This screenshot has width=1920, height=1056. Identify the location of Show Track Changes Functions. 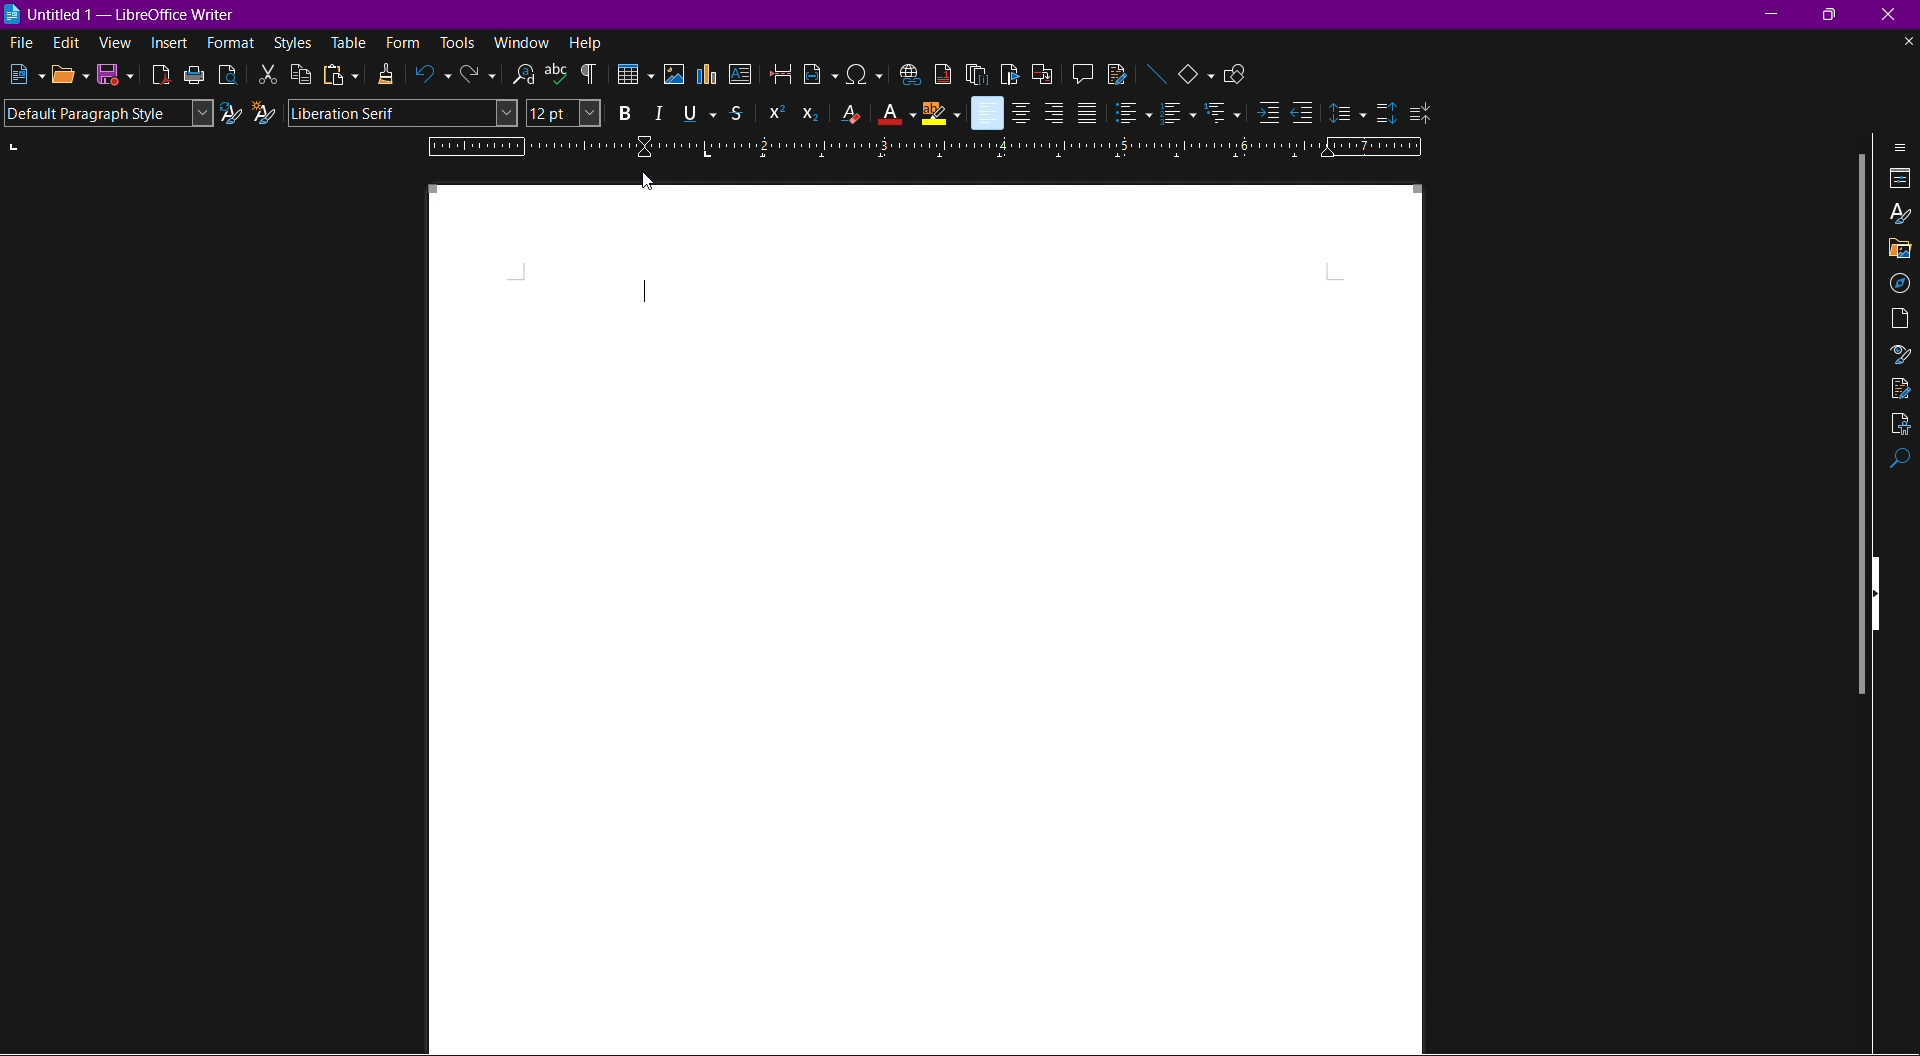
(1117, 73).